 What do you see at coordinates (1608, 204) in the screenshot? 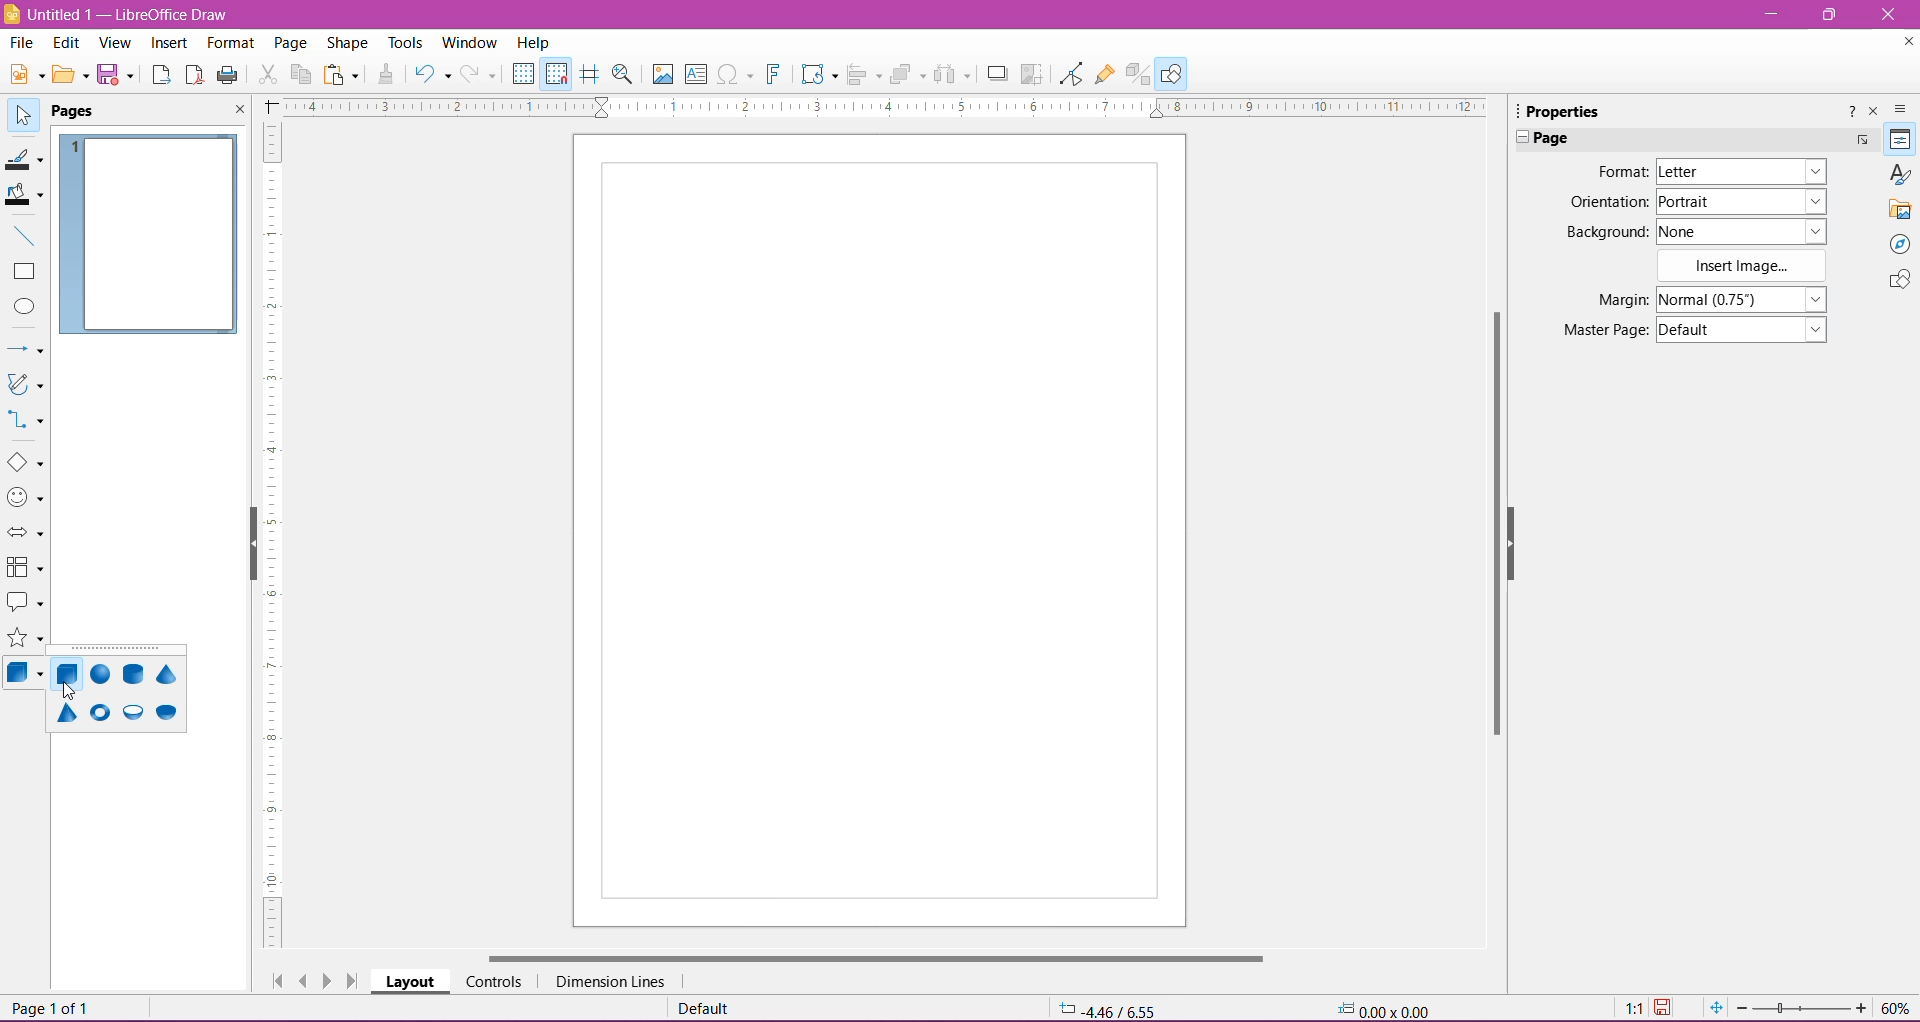
I see `Orientation` at bounding box center [1608, 204].